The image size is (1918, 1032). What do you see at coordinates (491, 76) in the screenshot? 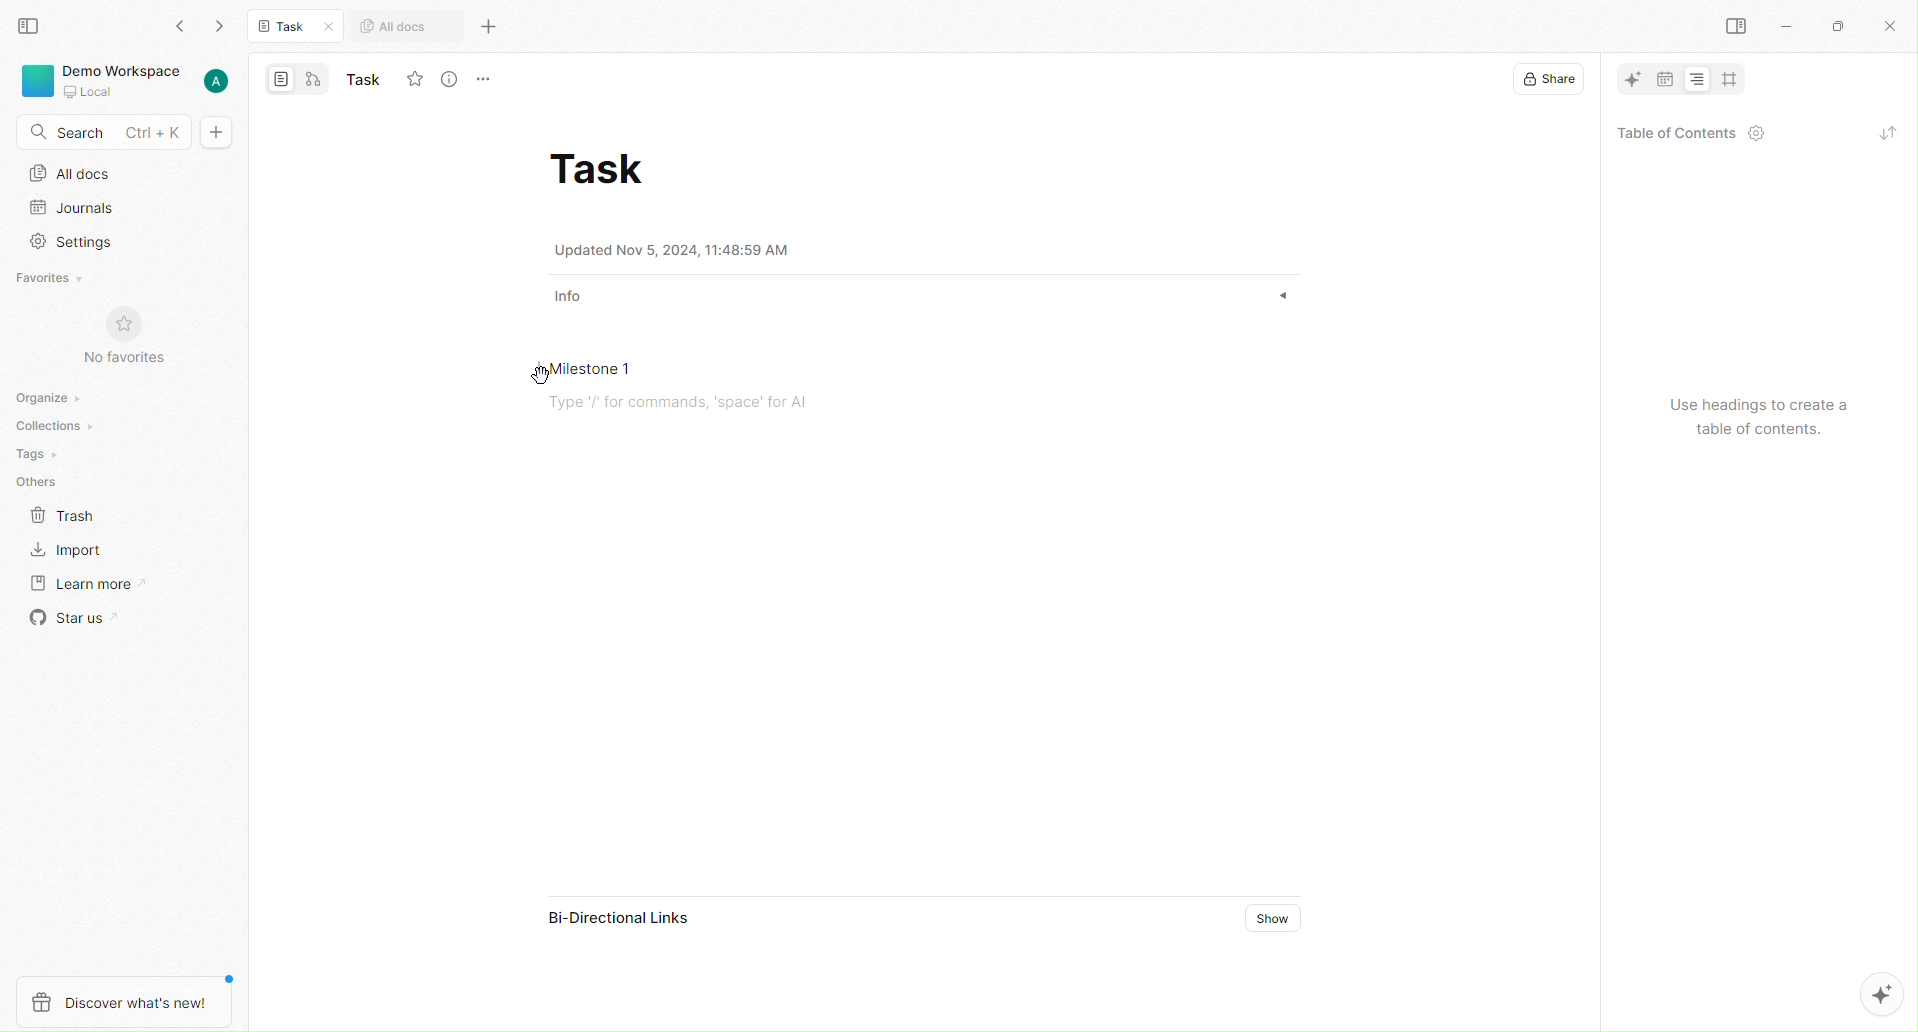
I see `More` at bounding box center [491, 76].